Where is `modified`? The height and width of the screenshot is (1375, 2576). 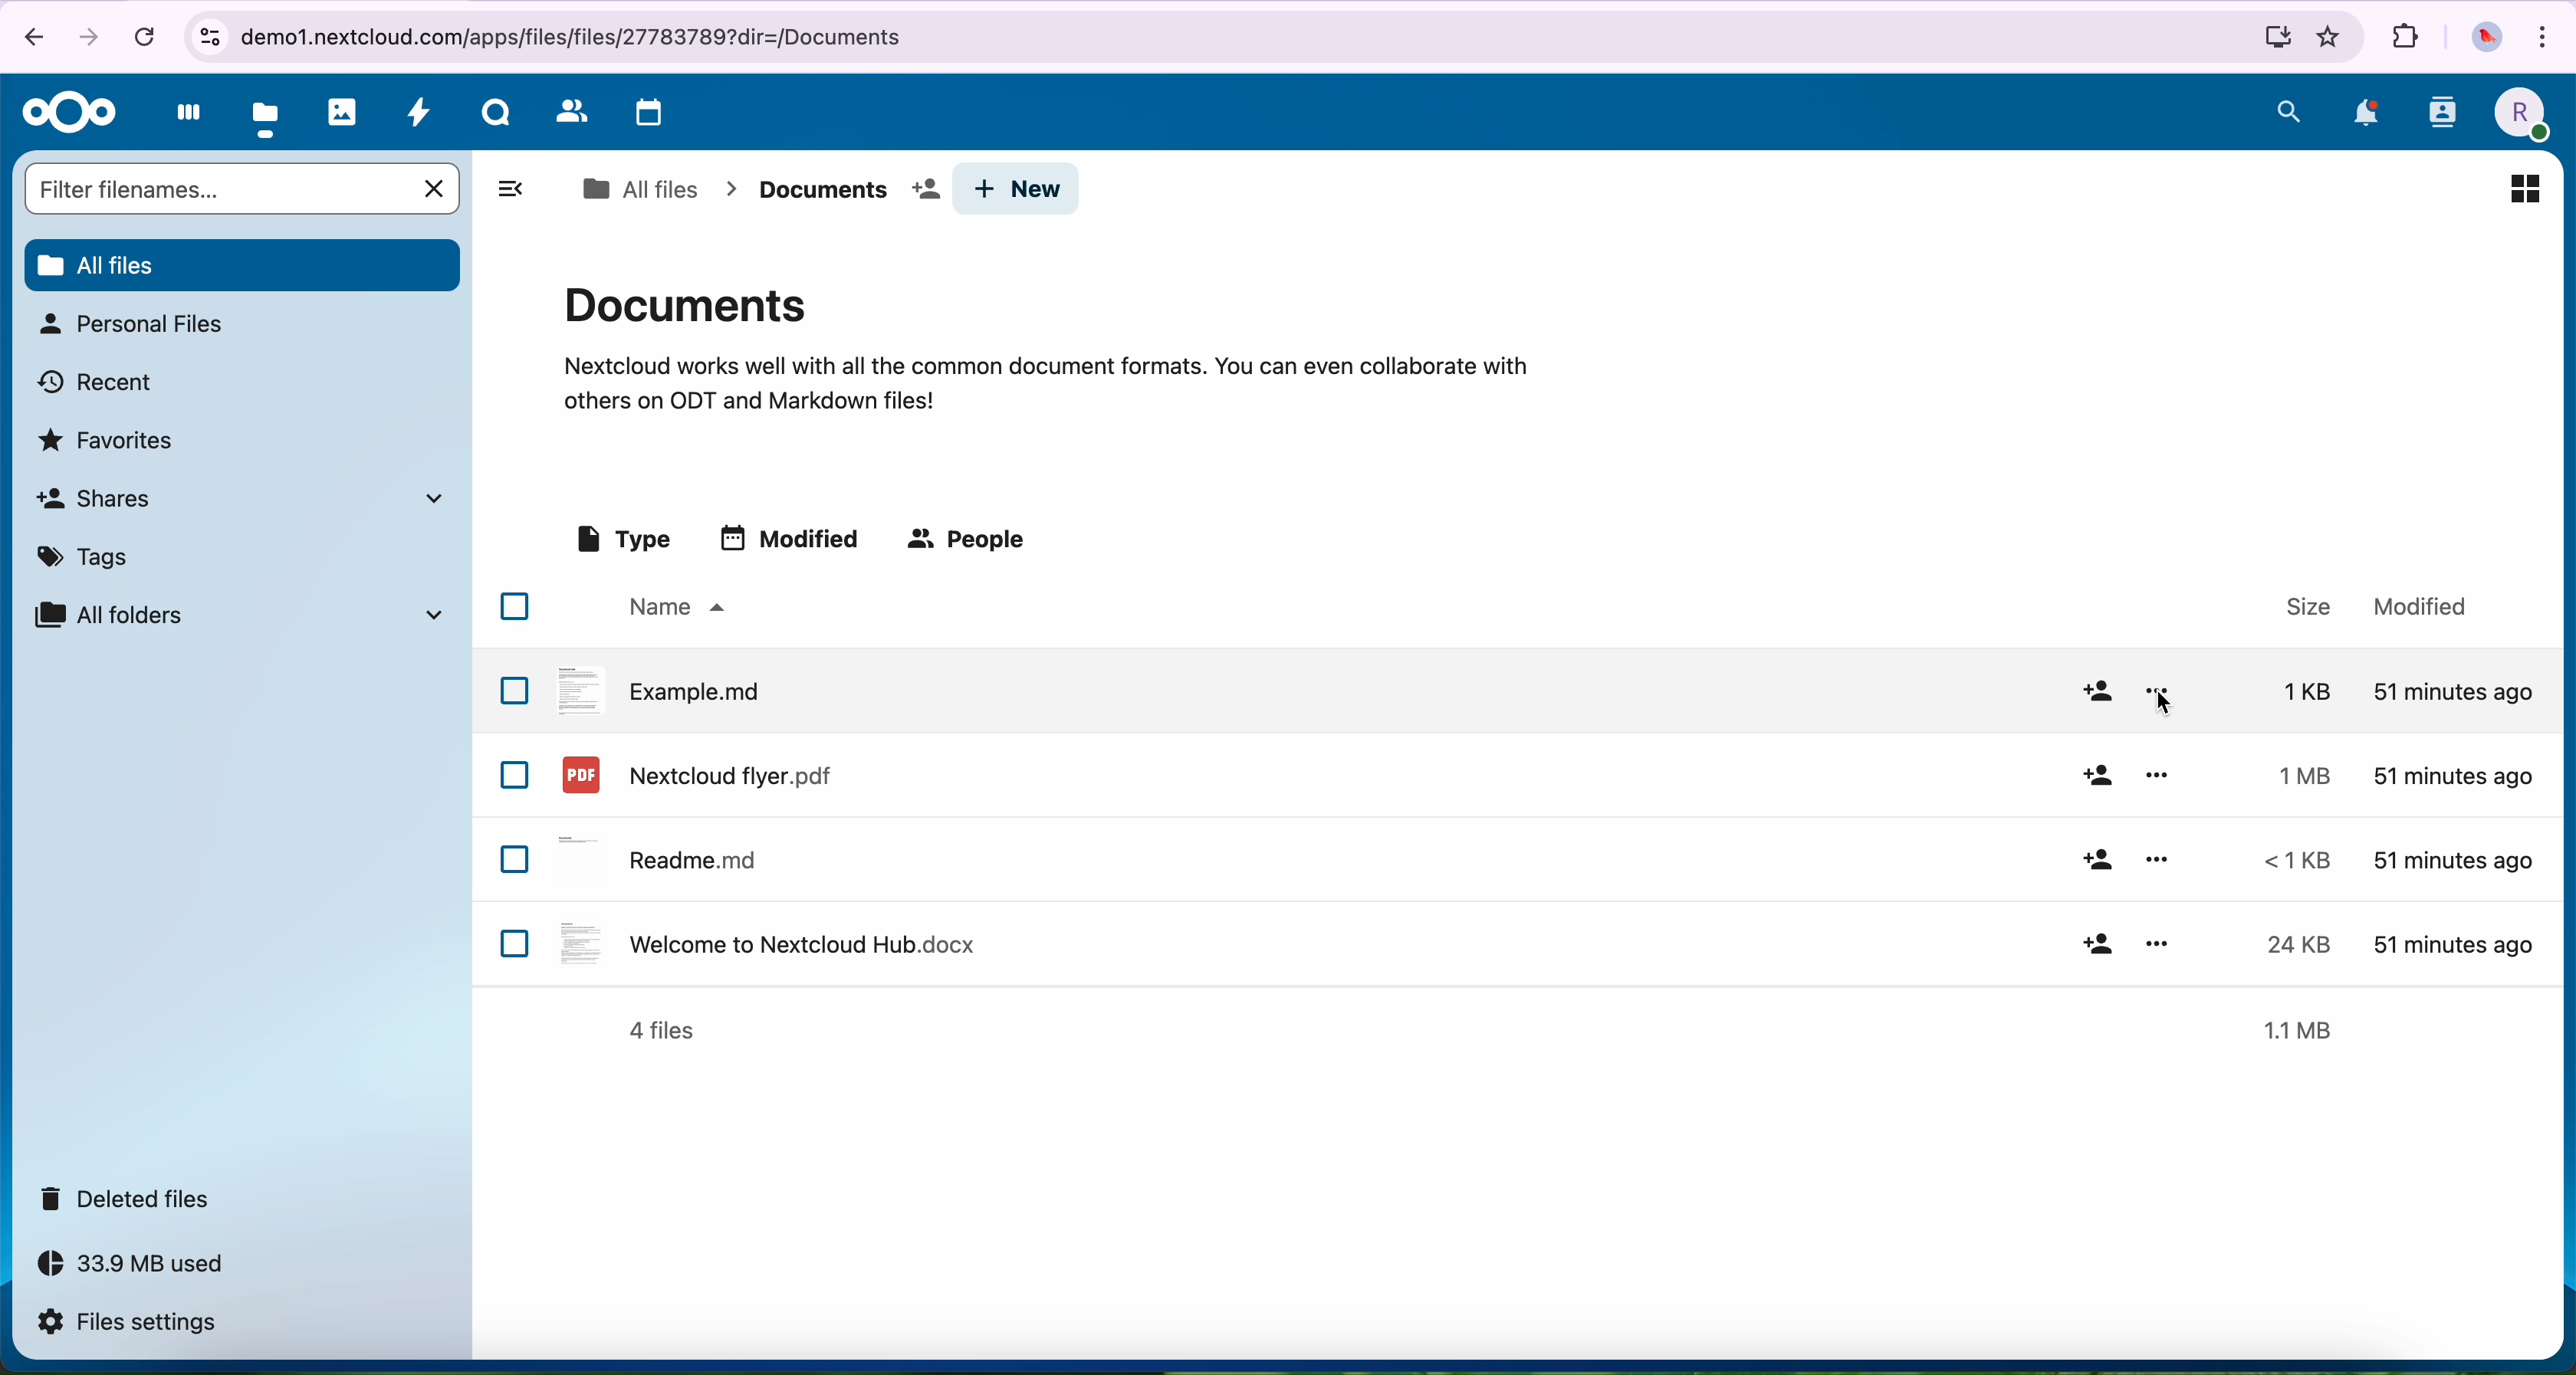 modified is located at coordinates (2453, 689).